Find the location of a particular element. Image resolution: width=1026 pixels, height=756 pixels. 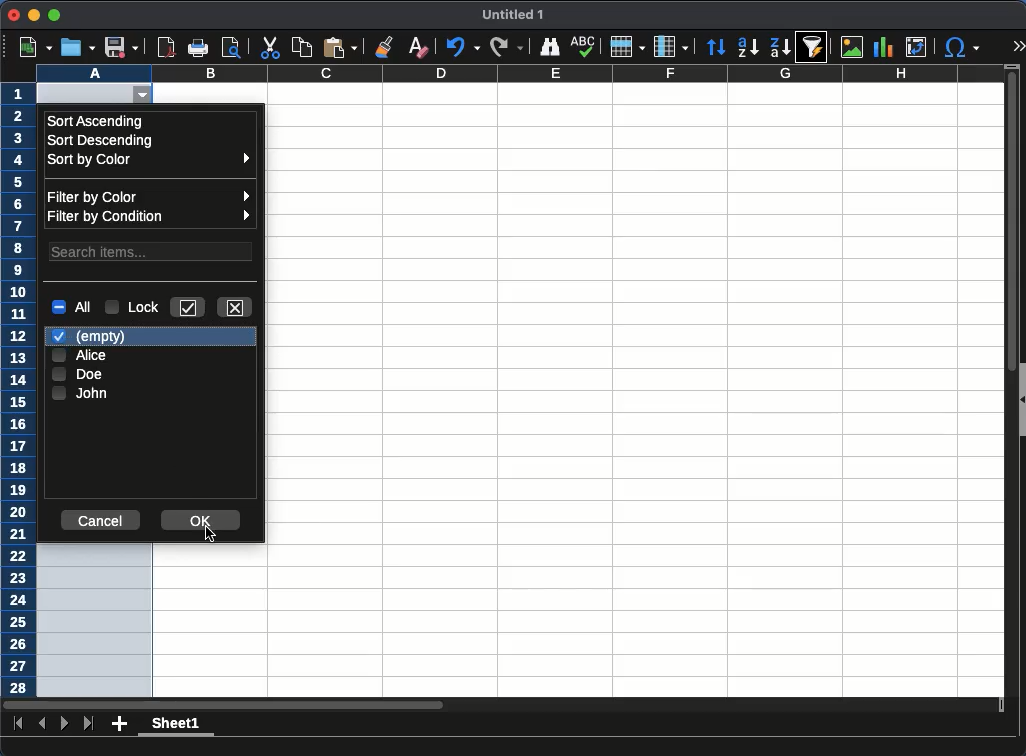

sort ascending is located at coordinates (95, 121).